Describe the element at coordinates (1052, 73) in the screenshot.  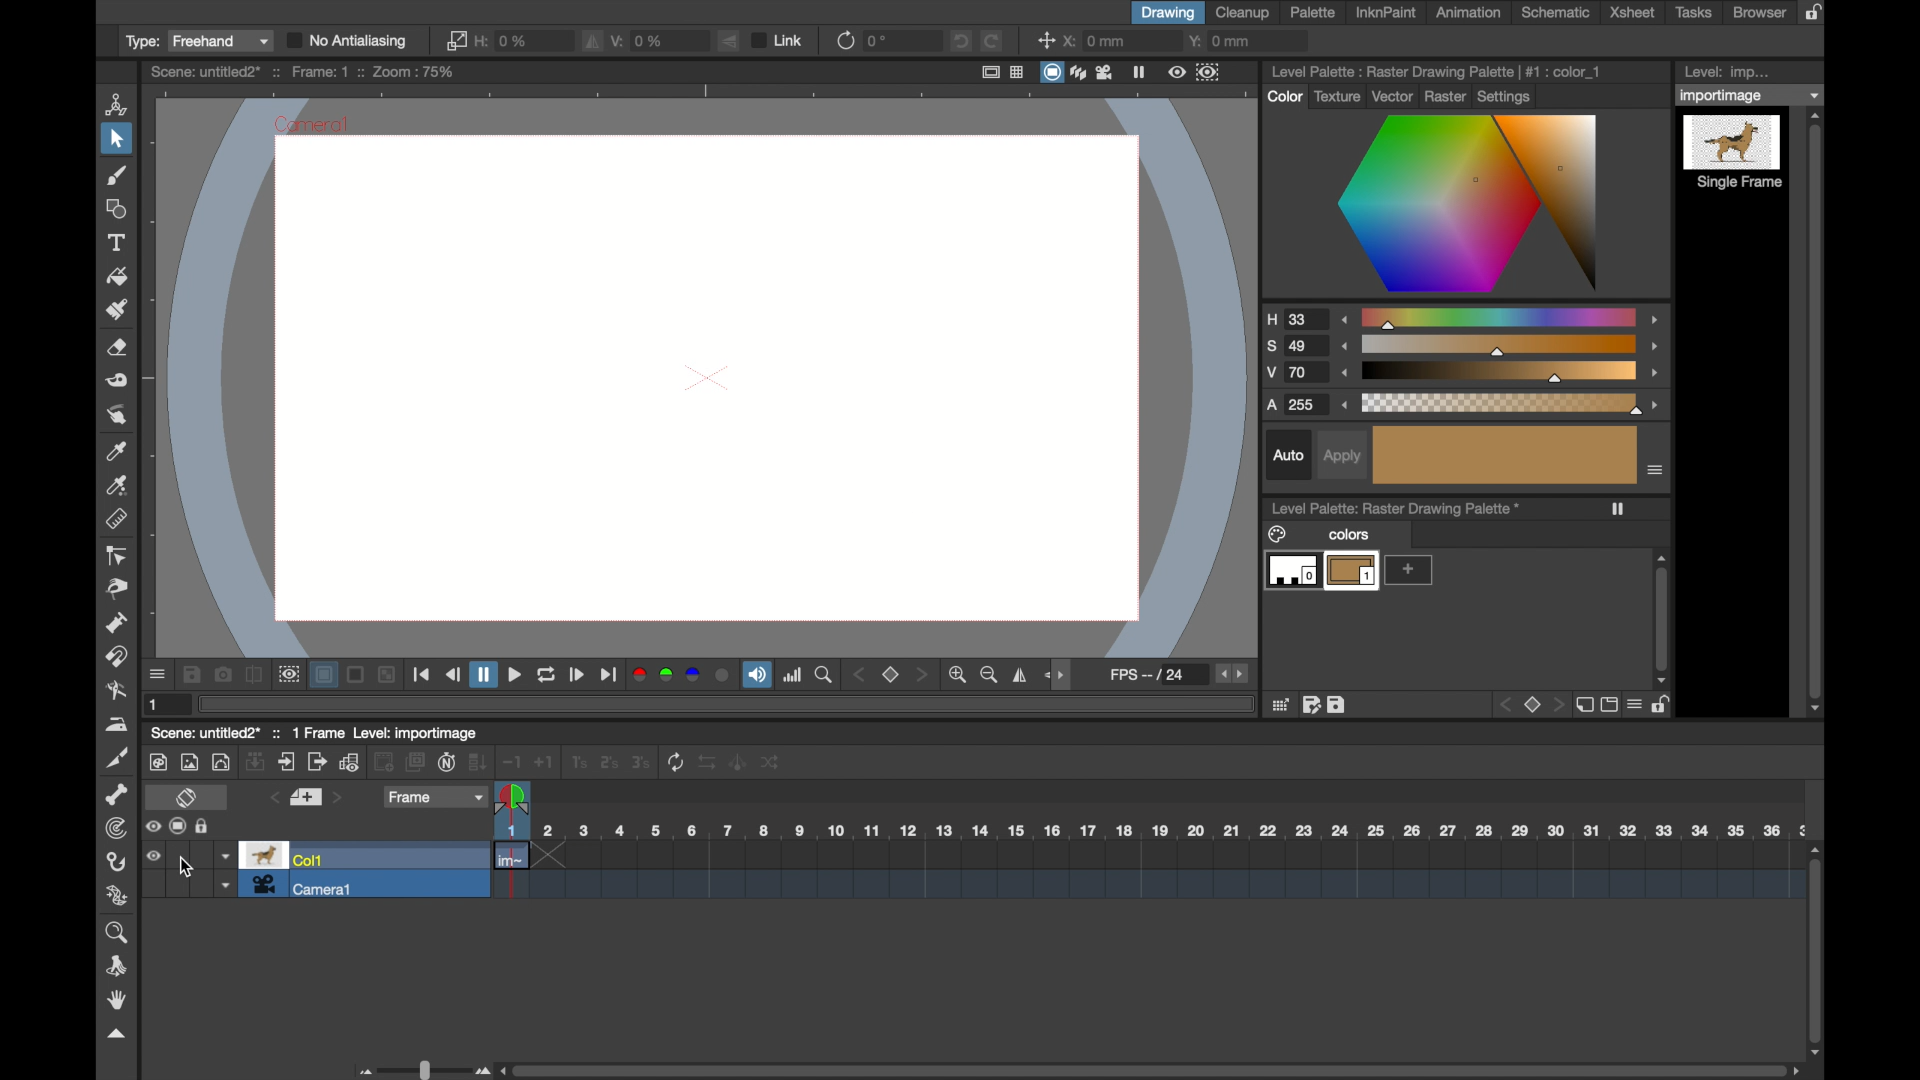
I see `screen` at that location.